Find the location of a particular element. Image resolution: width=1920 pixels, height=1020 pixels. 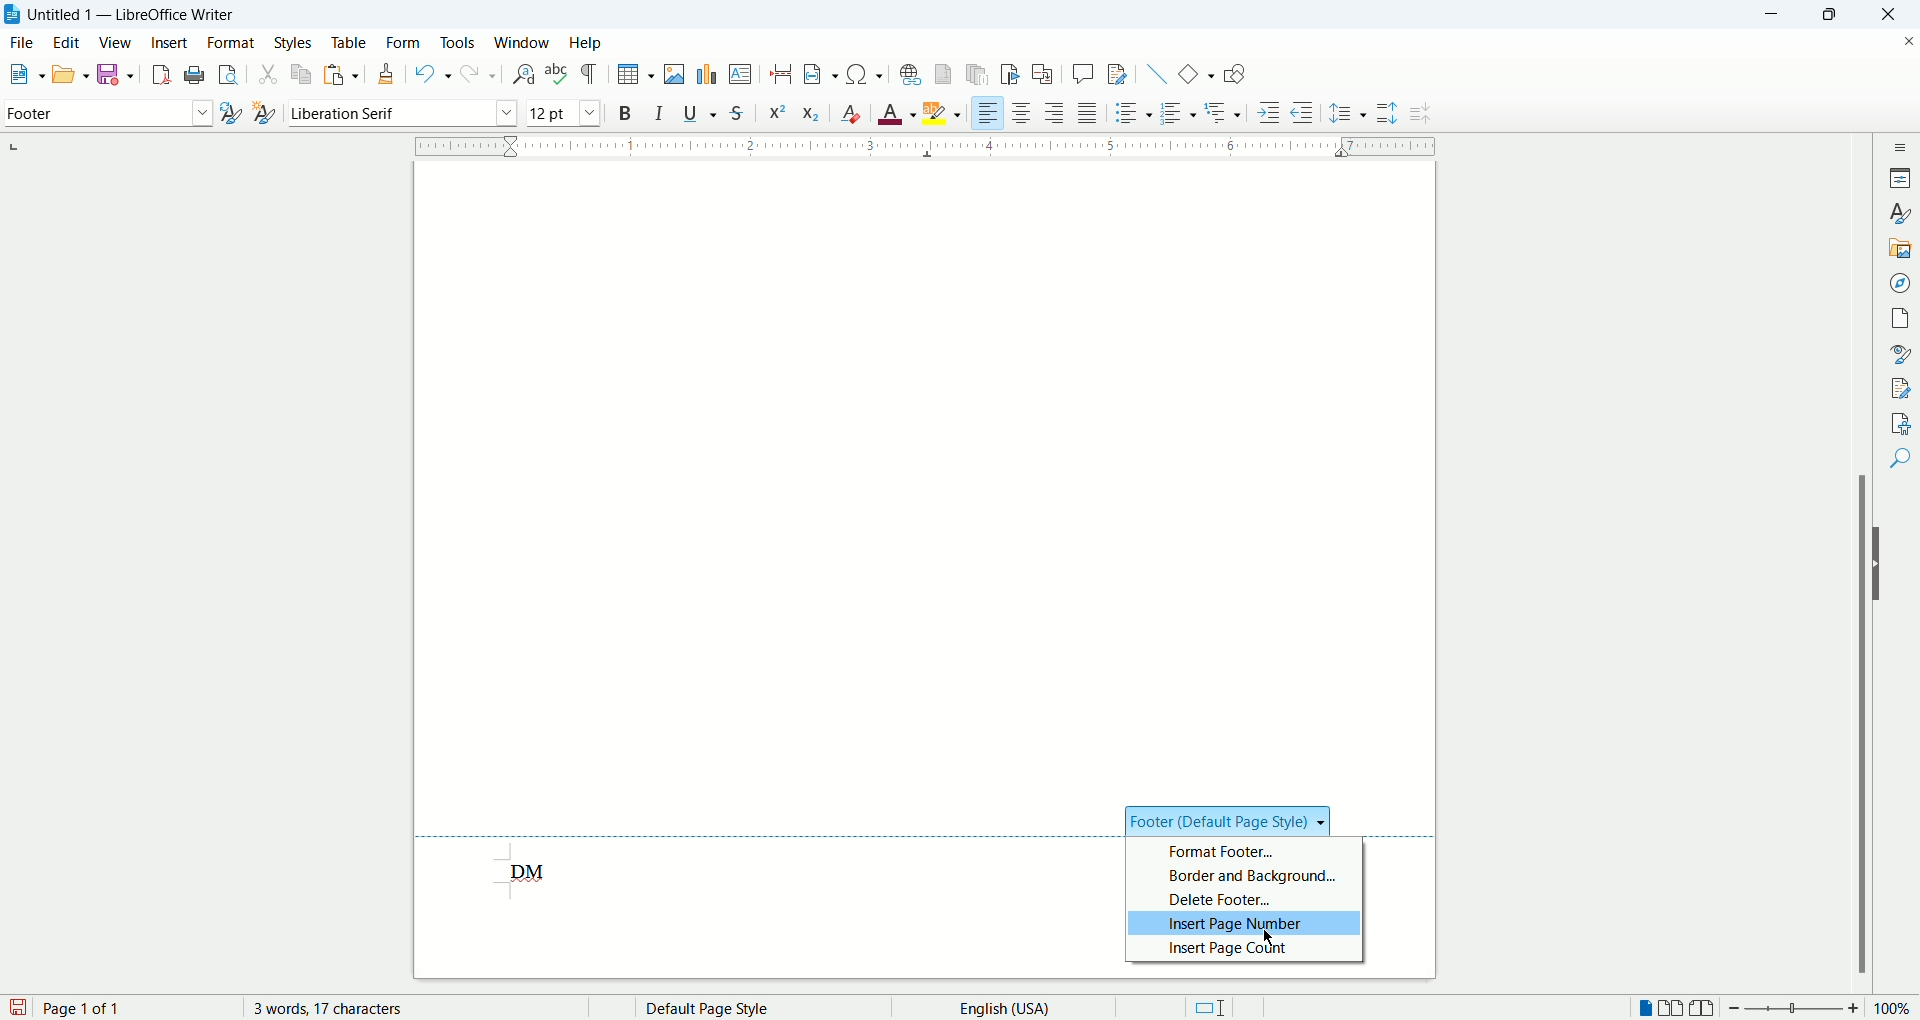

gallery is located at coordinates (1901, 246).